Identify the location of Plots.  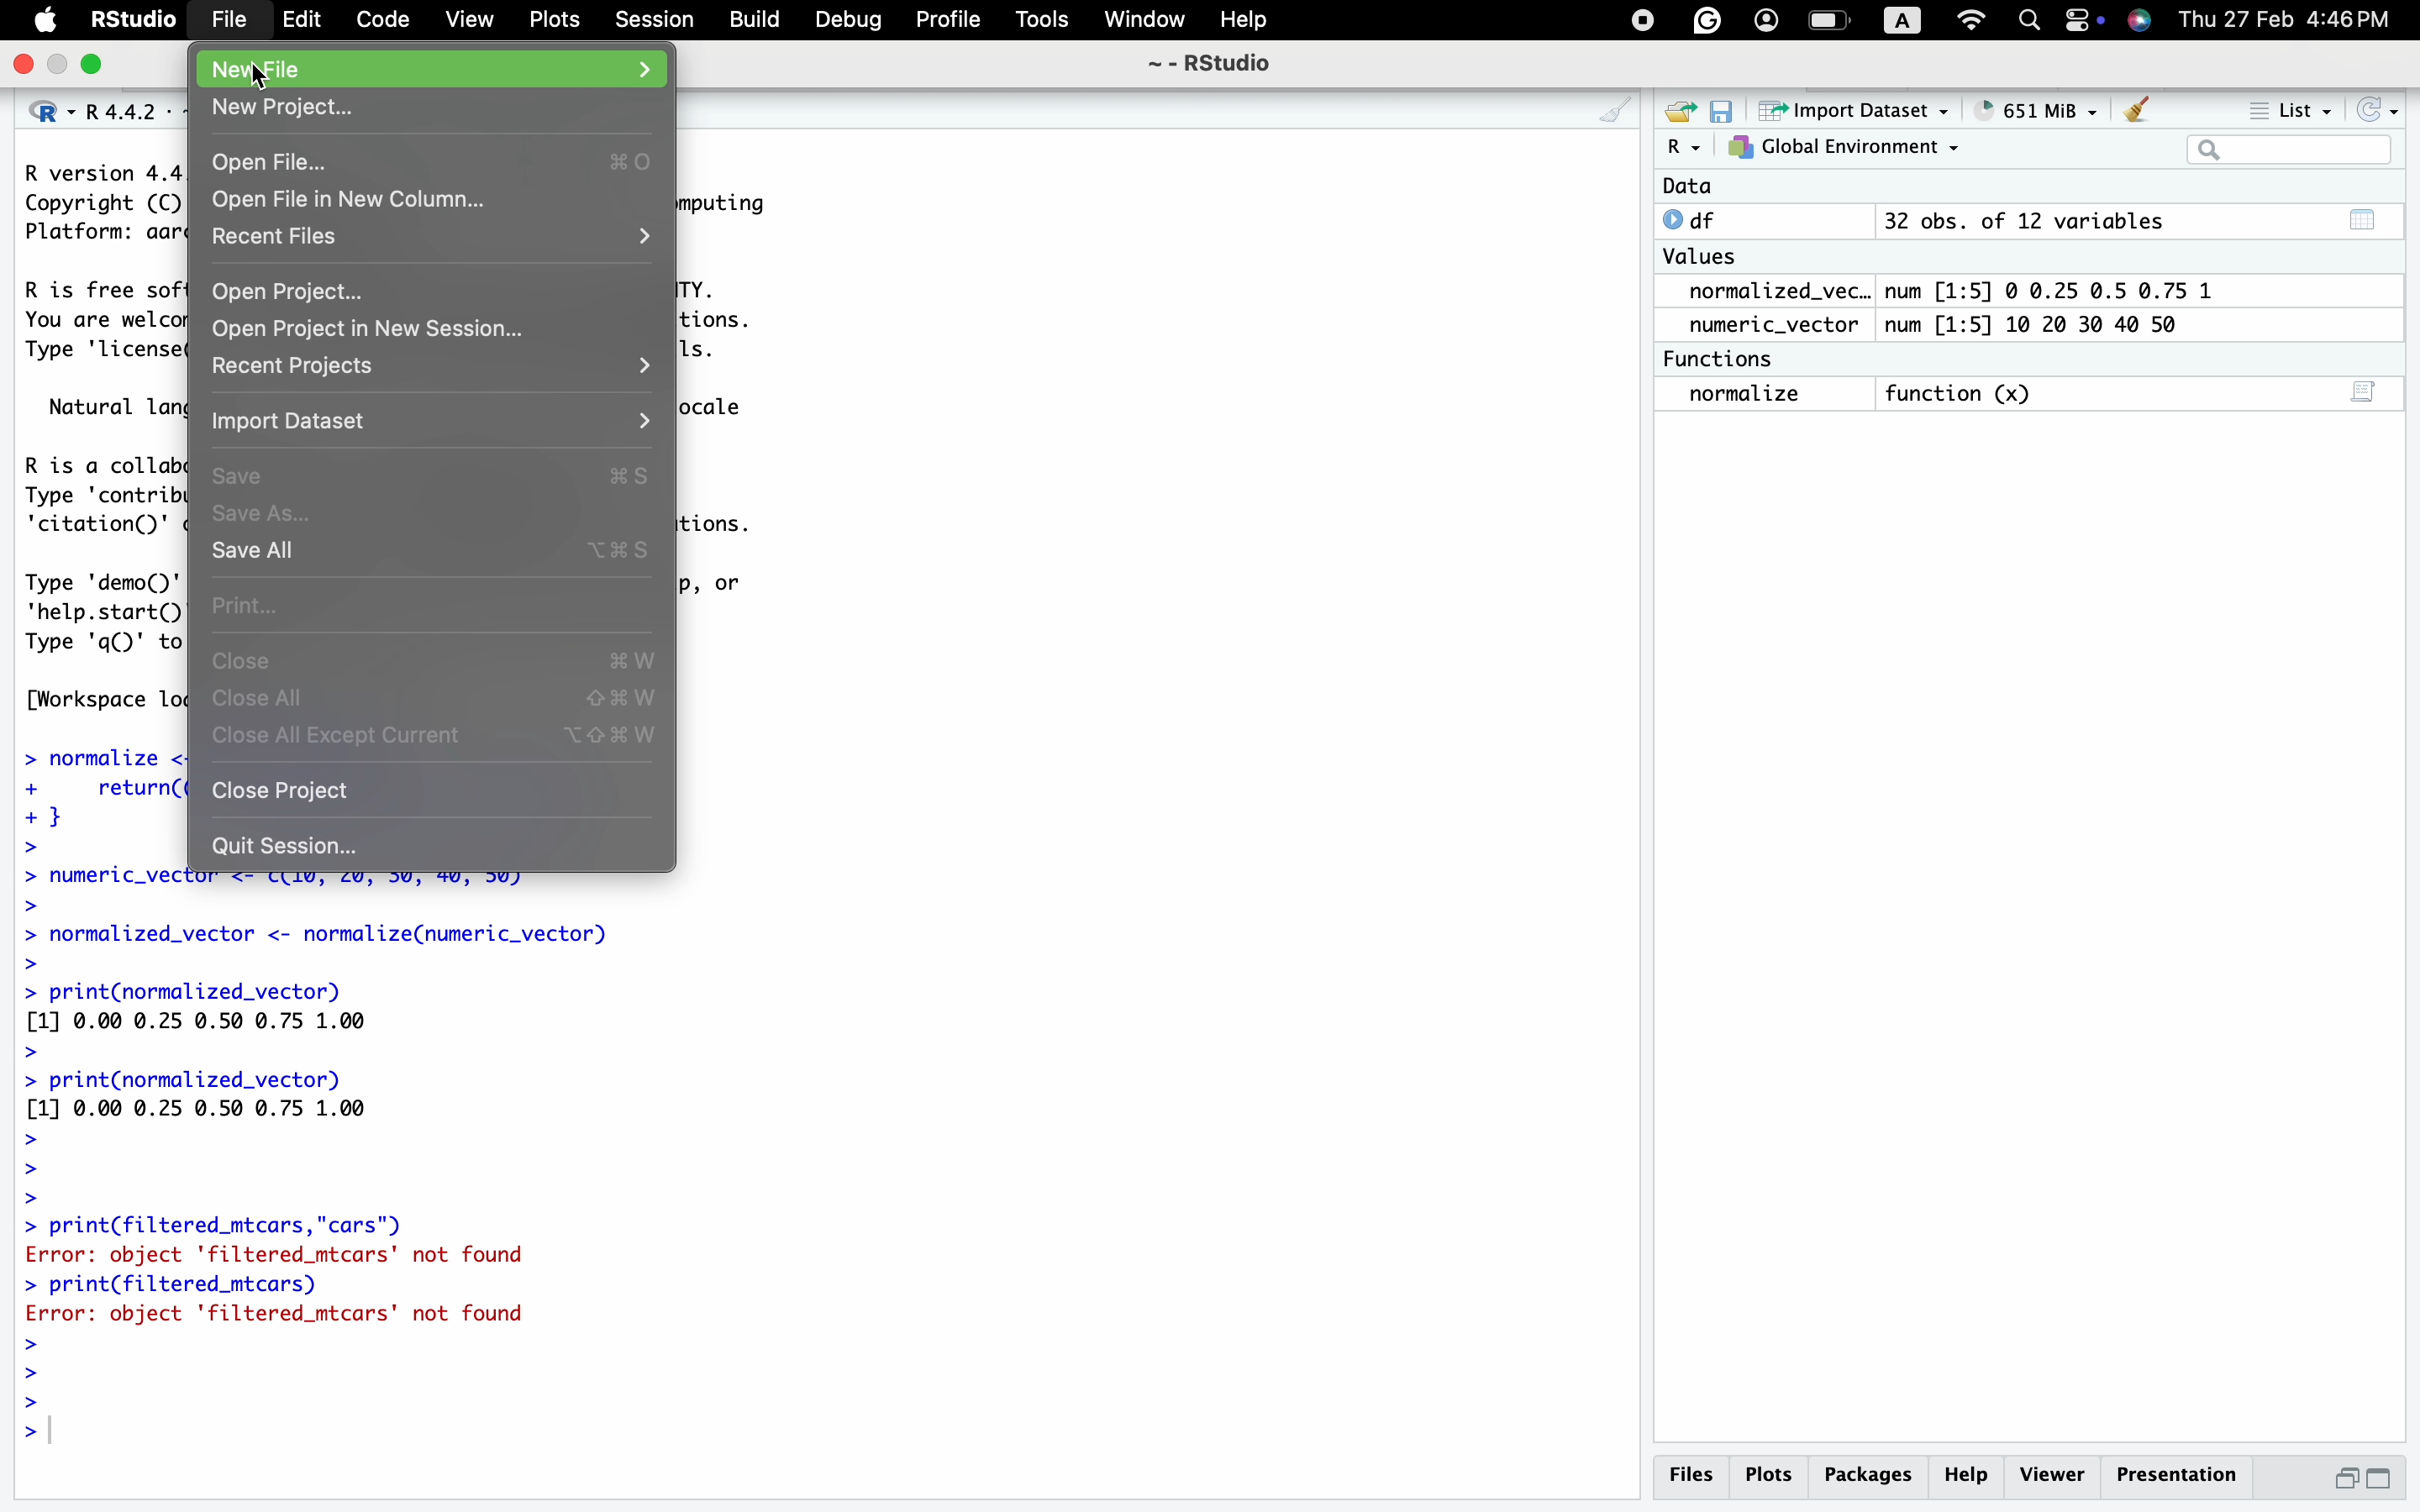
(1772, 1472).